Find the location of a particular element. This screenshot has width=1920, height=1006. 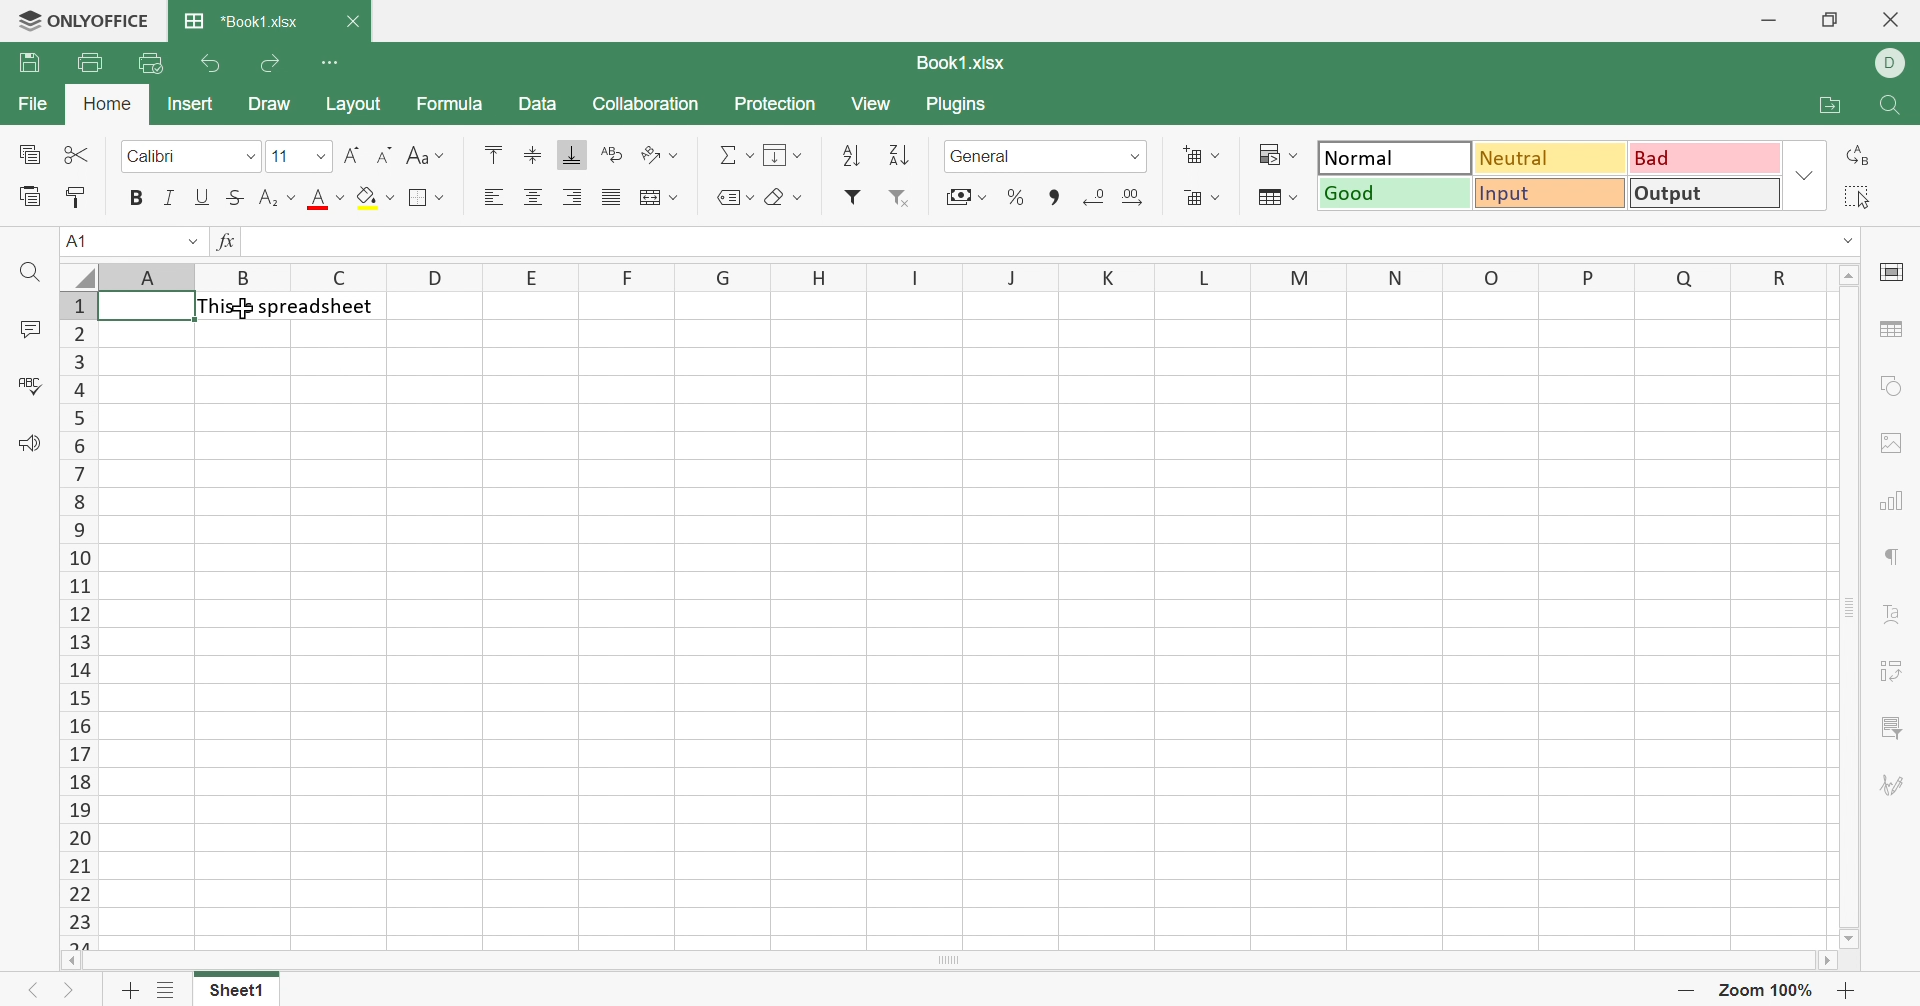

This is spreadsheet is located at coordinates (287, 306).